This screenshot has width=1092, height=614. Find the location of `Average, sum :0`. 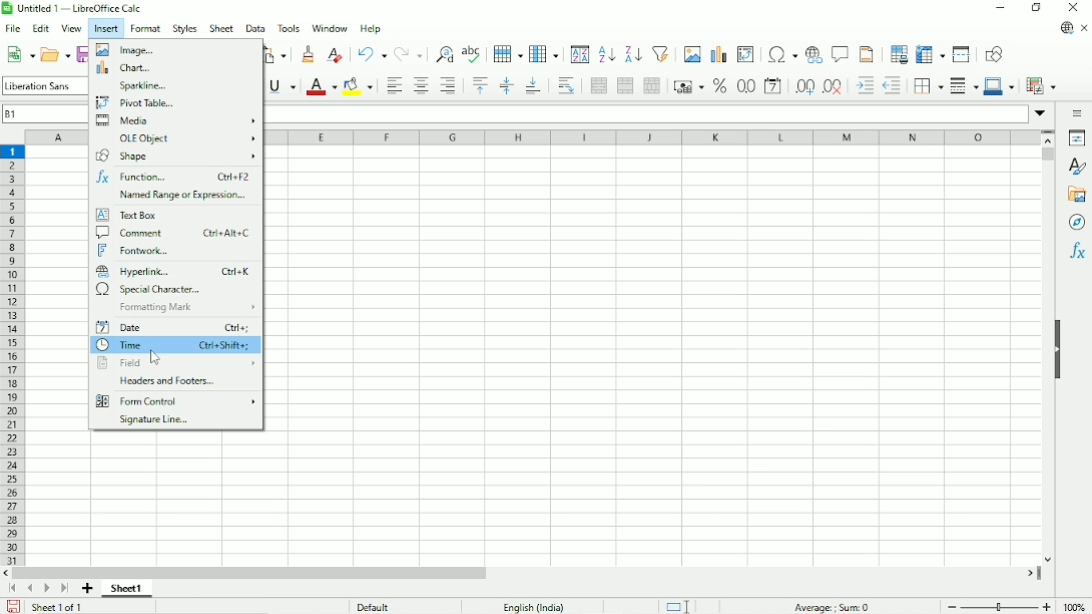

Average, sum :0 is located at coordinates (830, 605).